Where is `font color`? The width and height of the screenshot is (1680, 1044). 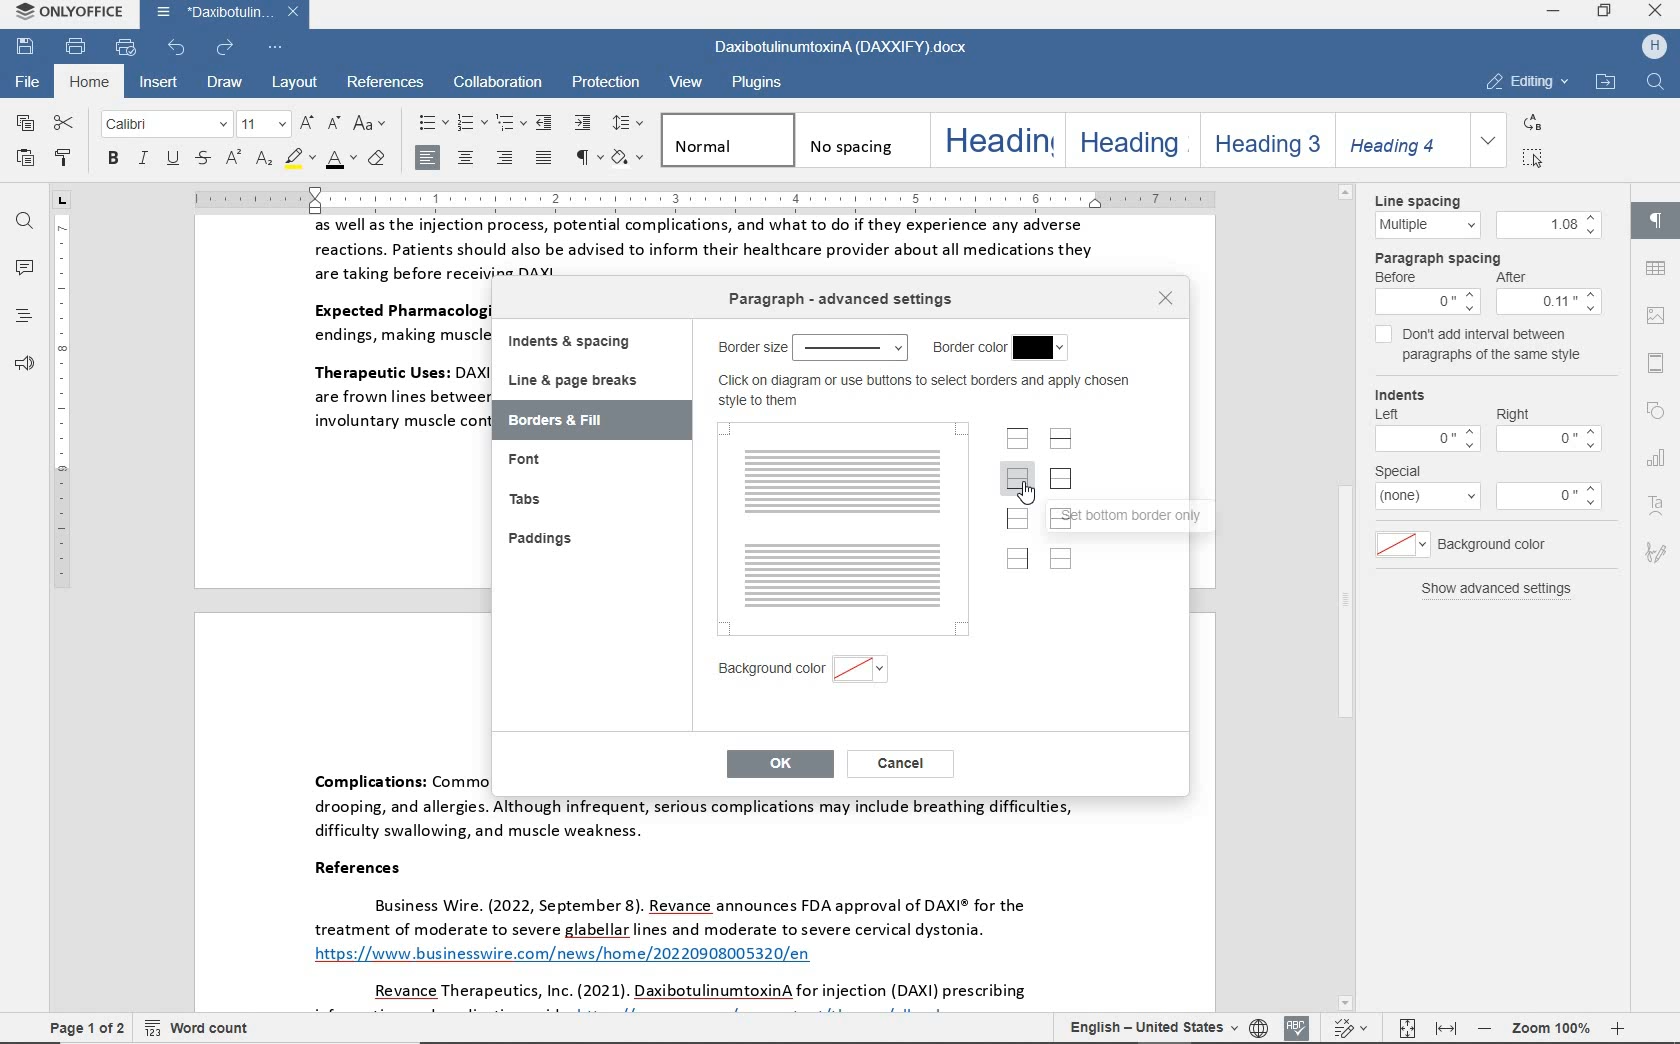
font color is located at coordinates (340, 162).